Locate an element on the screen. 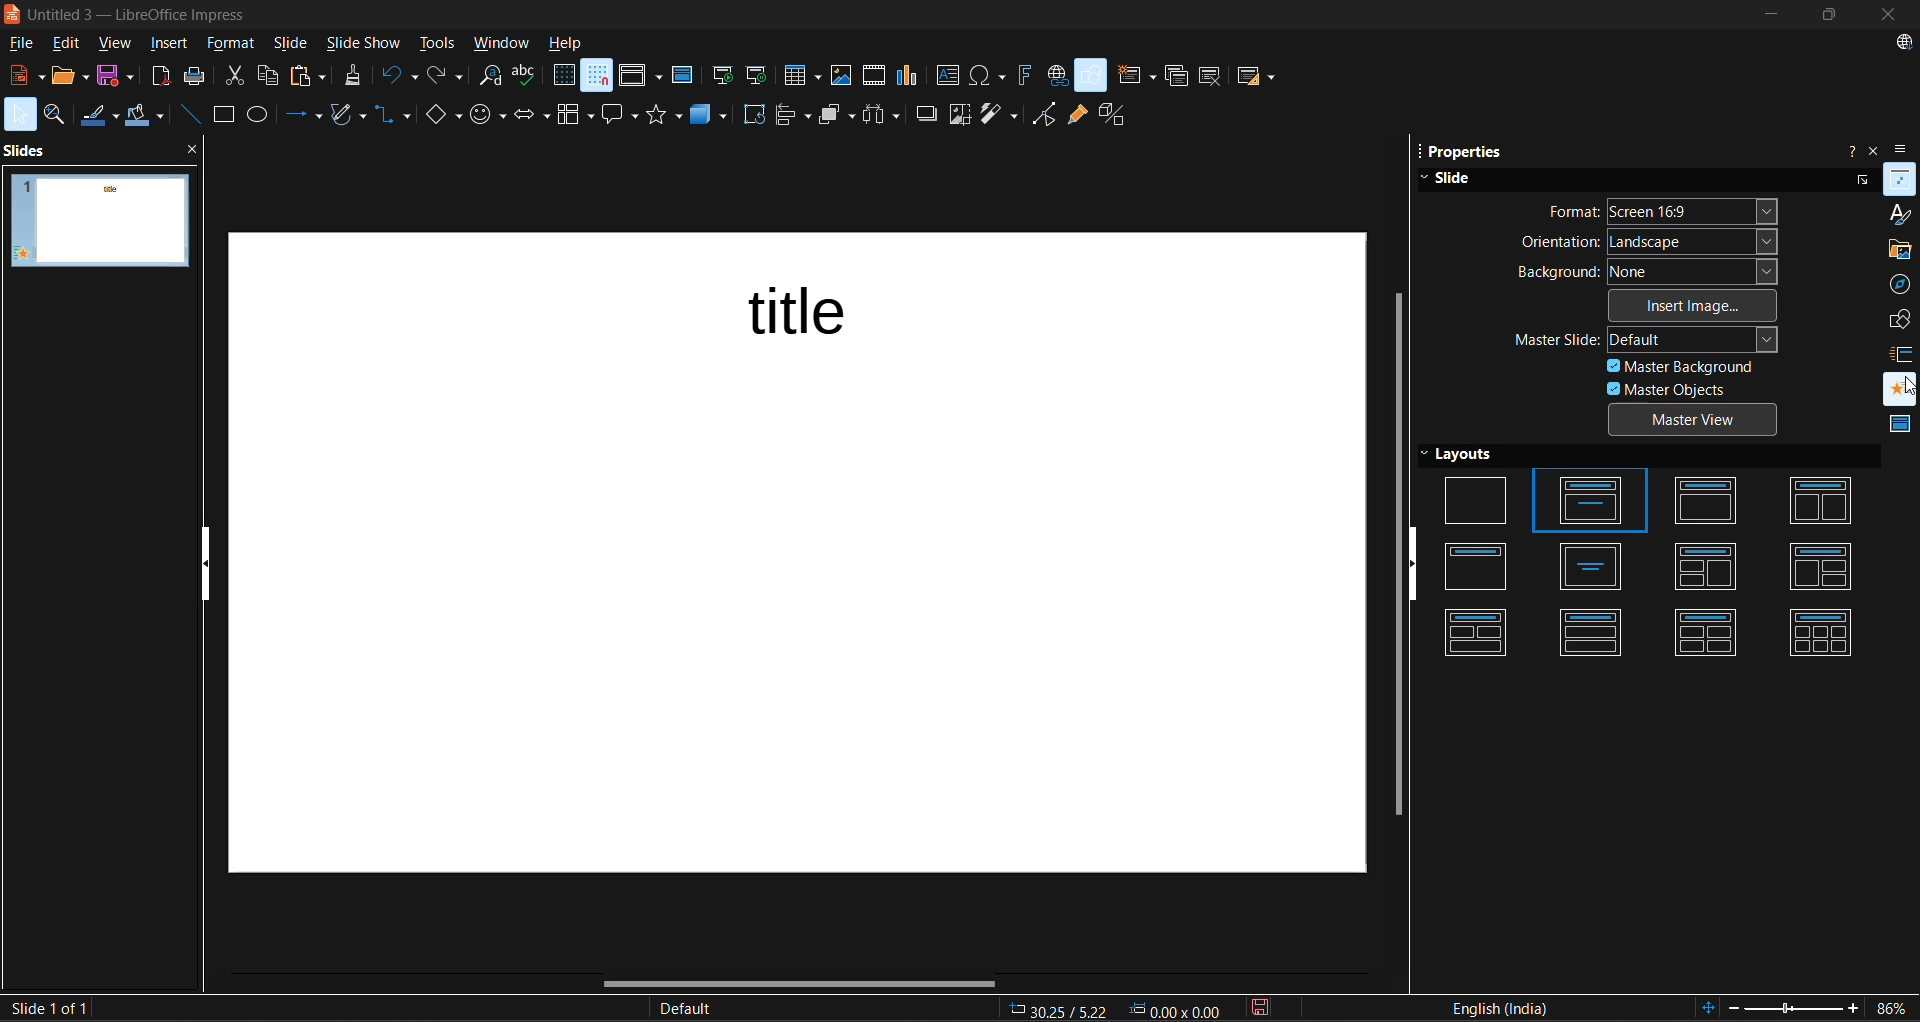 Image resolution: width=1920 pixels, height=1022 pixels. slide show is located at coordinates (364, 45).